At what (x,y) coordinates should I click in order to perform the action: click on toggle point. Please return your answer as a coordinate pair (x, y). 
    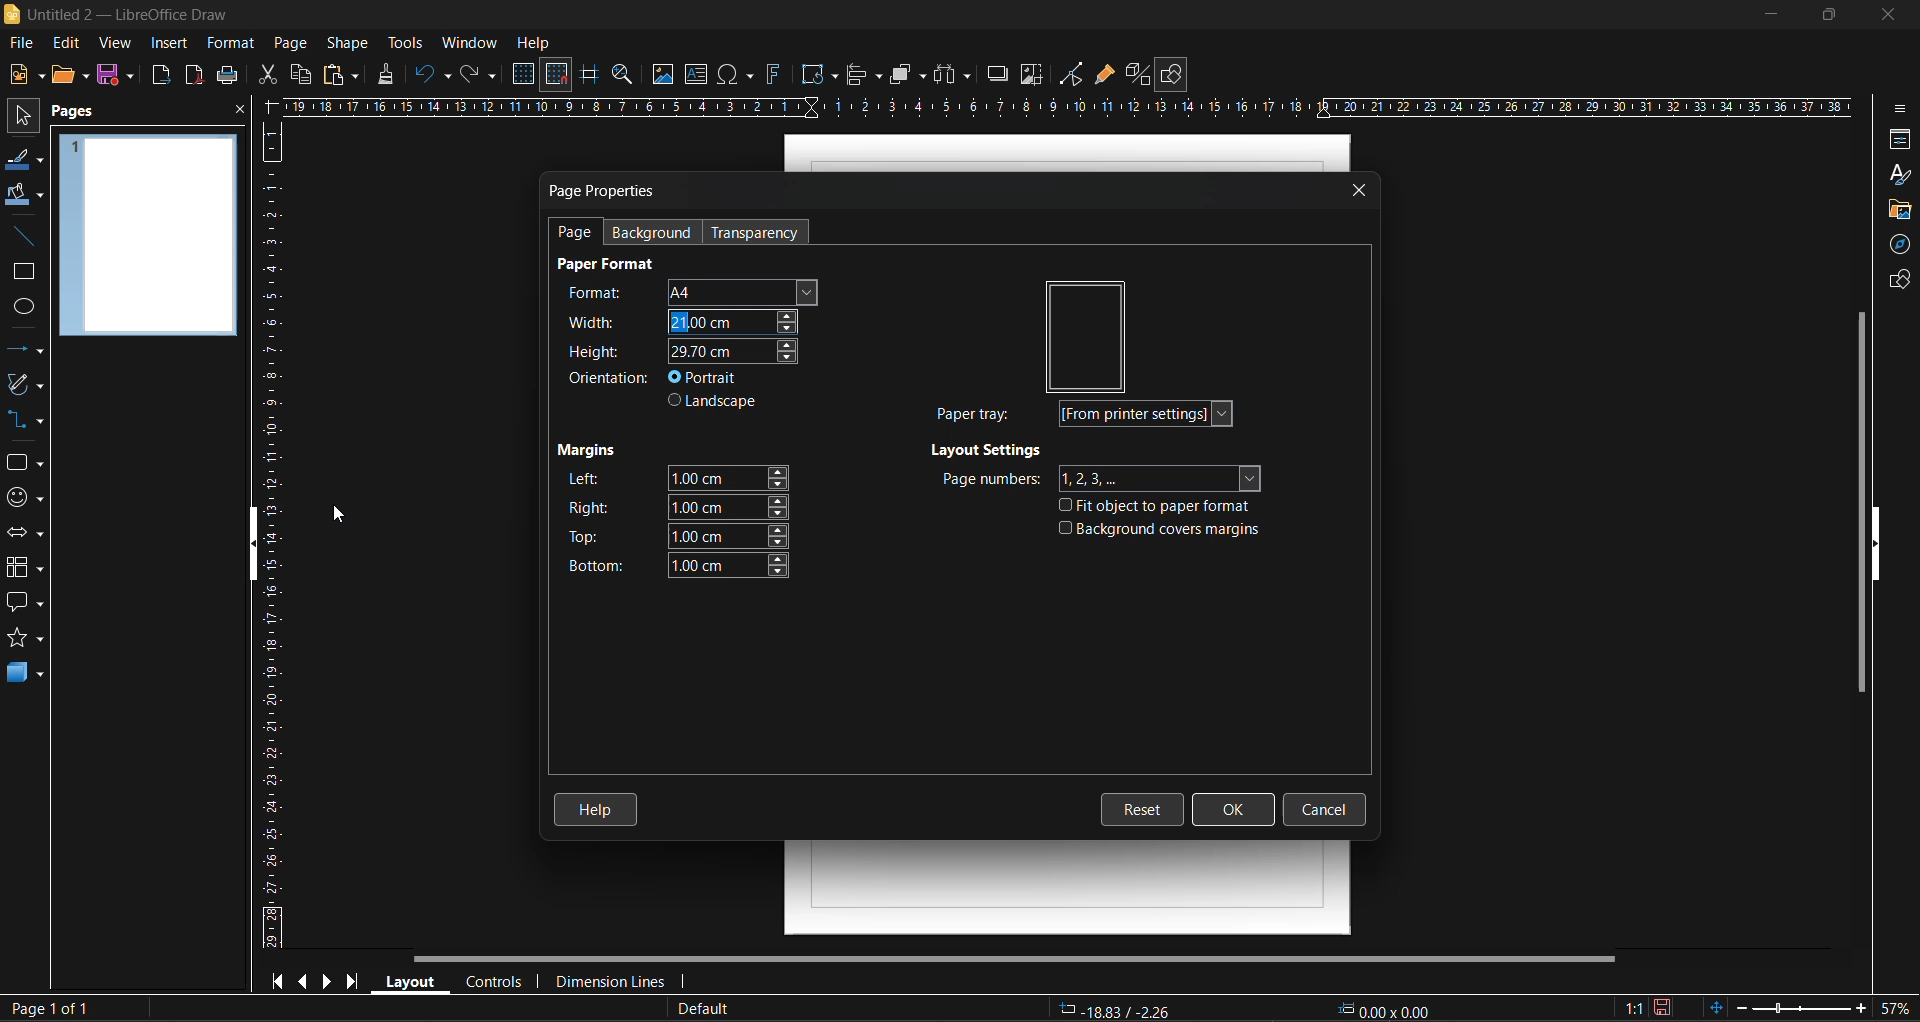
    Looking at the image, I should click on (1074, 76).